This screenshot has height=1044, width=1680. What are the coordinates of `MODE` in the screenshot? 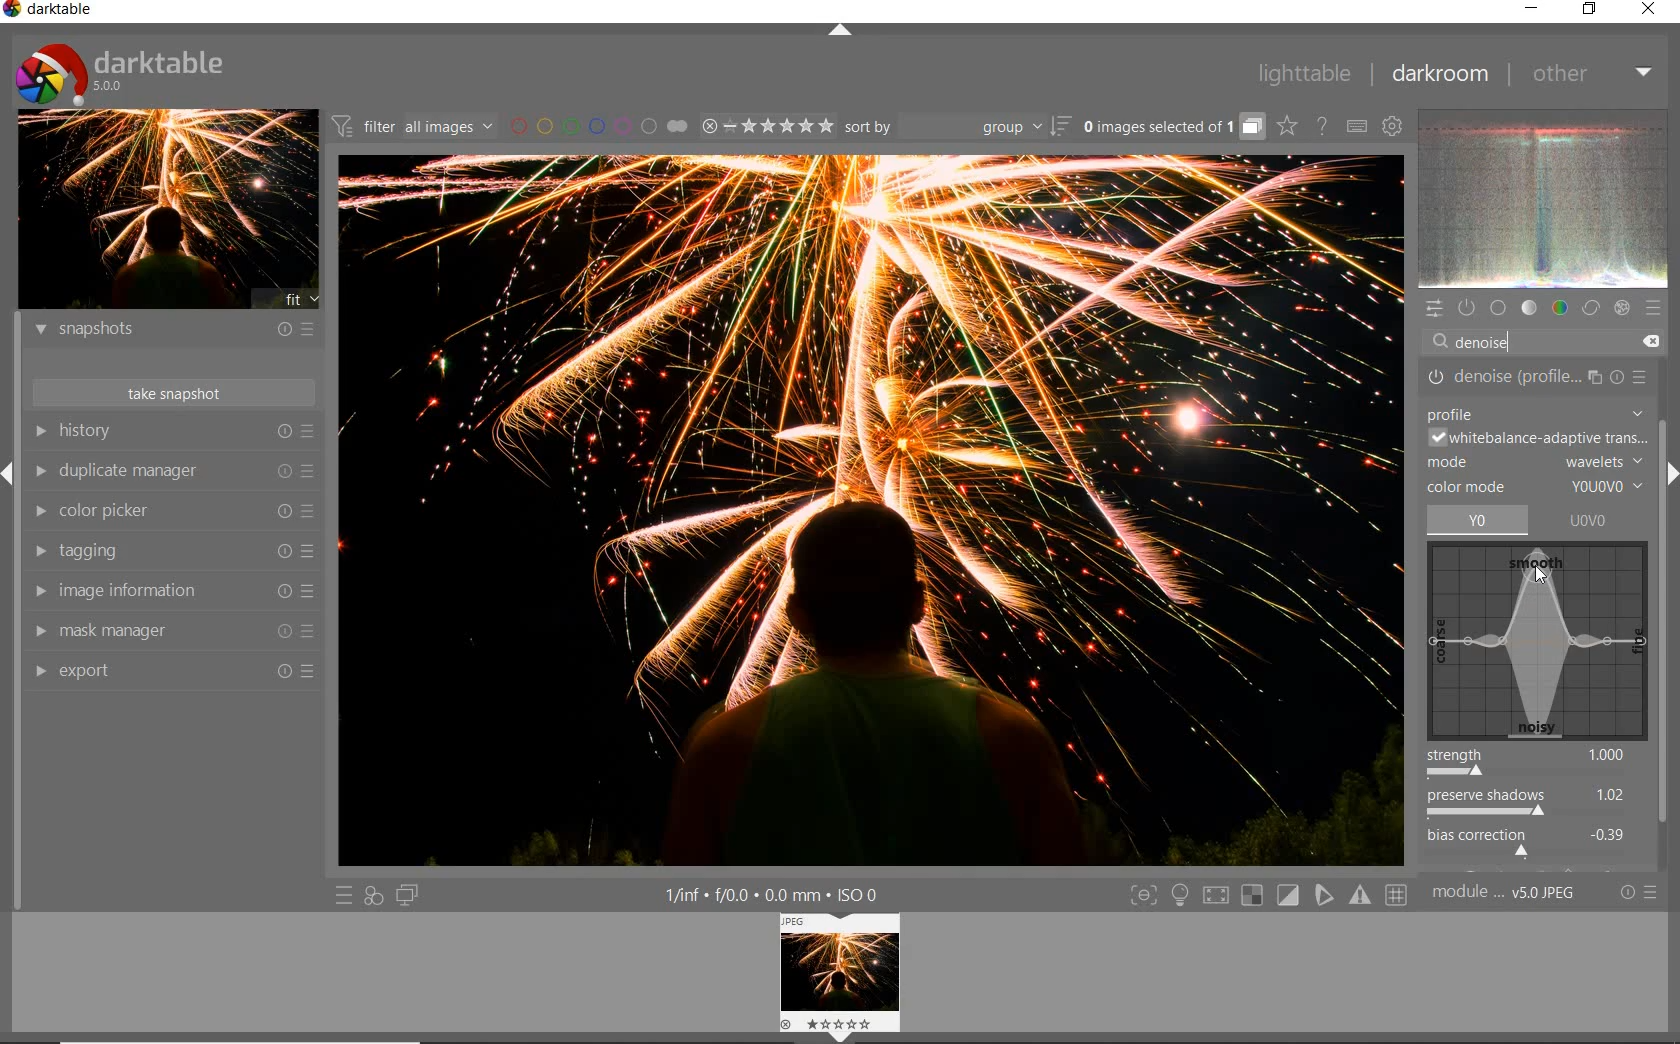 It's located at (1536, 464).